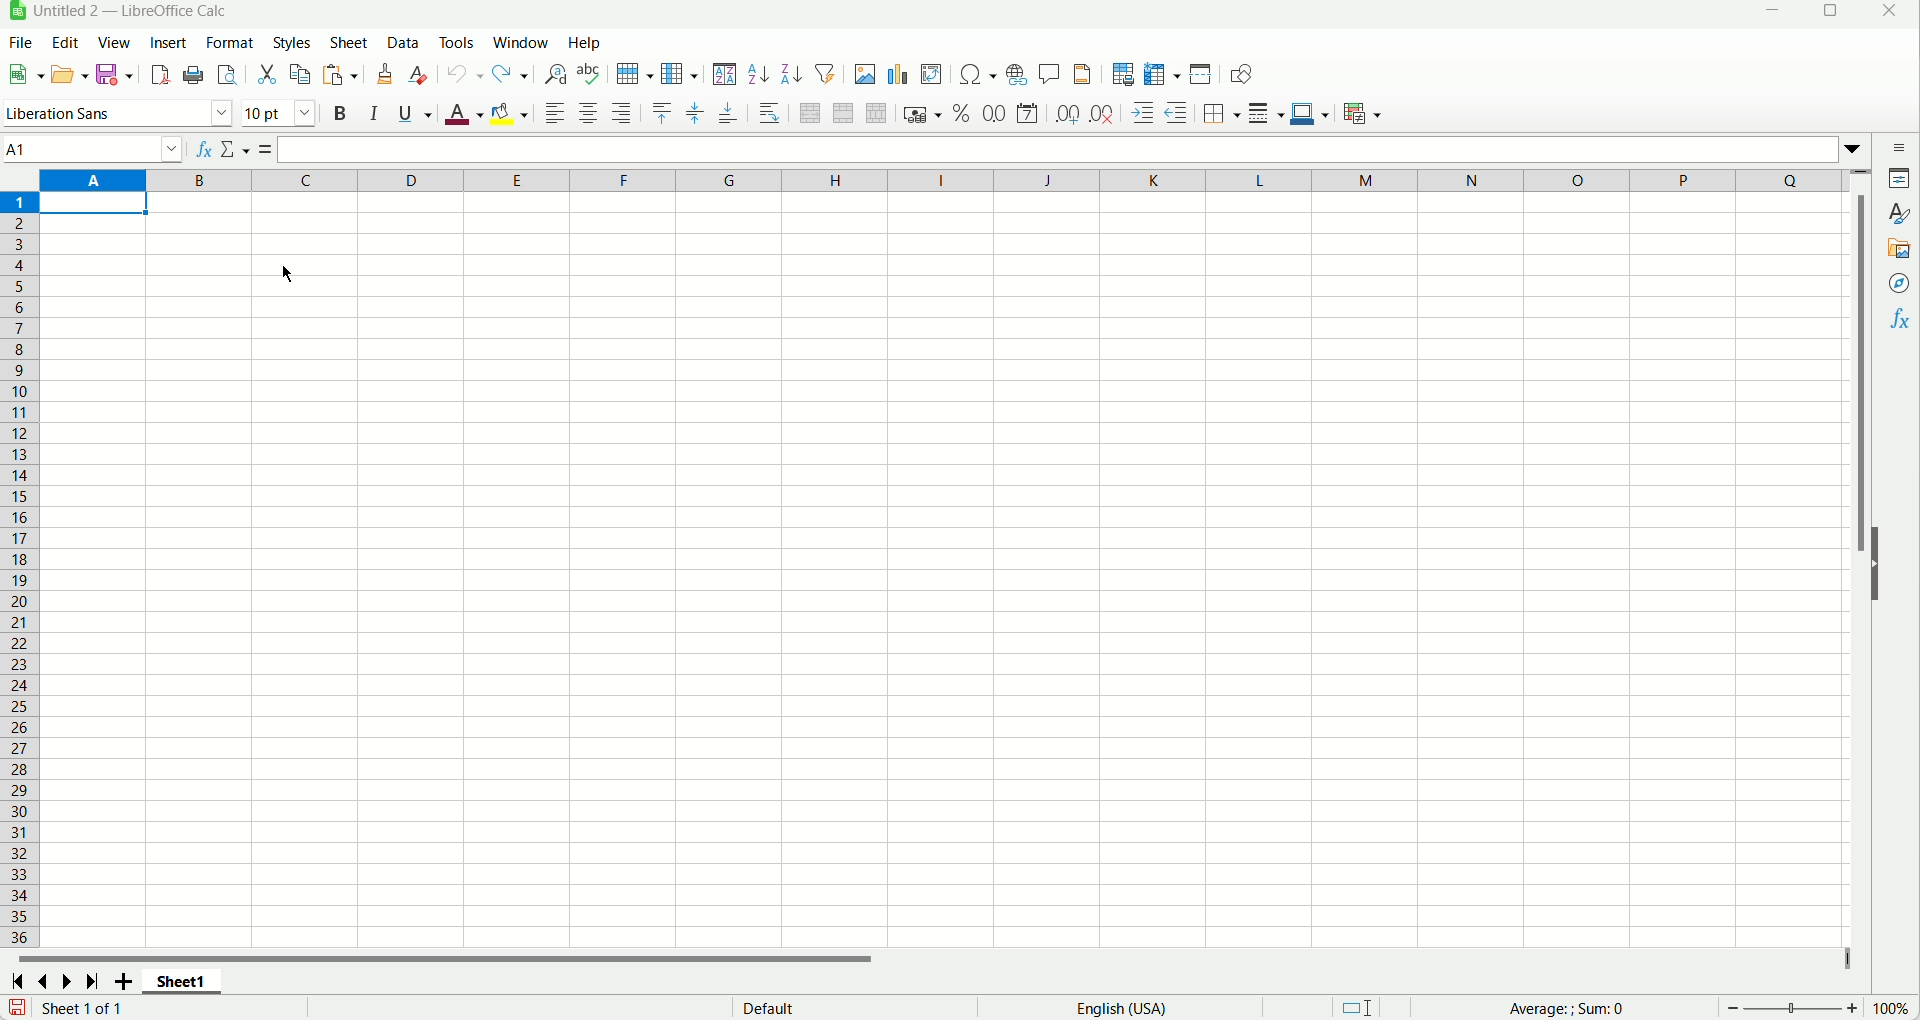 The image size is (1920, 1020). What do you see at coordinates (780, 1009) in the screenshot?
I see `text` at bounding box center [780, 1009].